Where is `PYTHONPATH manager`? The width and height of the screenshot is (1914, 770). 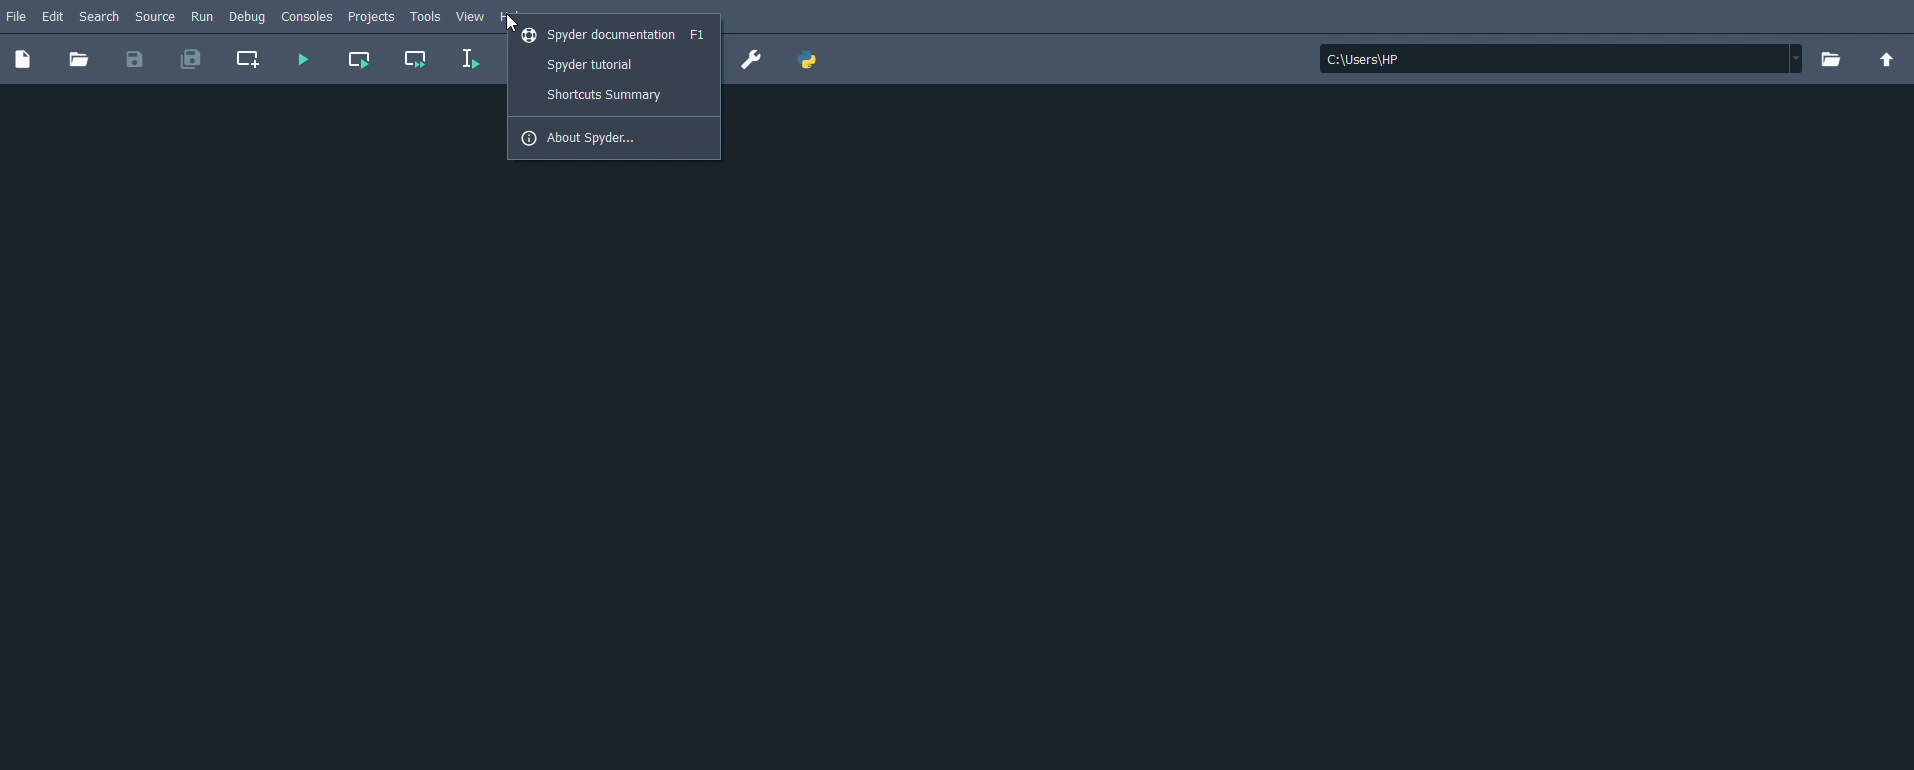
PYTHONPATH manager is located at coordinates (812, 62).